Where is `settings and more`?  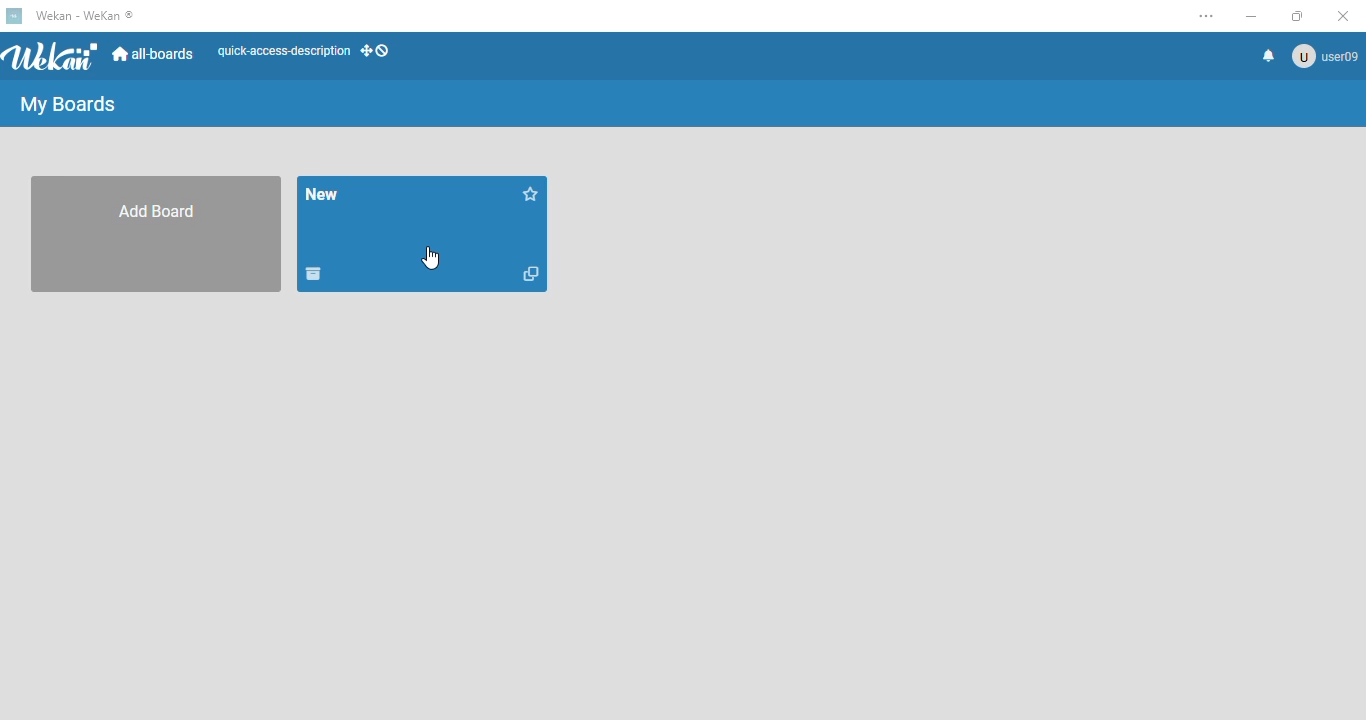 settings and more is located at coordinates (1207, 16).